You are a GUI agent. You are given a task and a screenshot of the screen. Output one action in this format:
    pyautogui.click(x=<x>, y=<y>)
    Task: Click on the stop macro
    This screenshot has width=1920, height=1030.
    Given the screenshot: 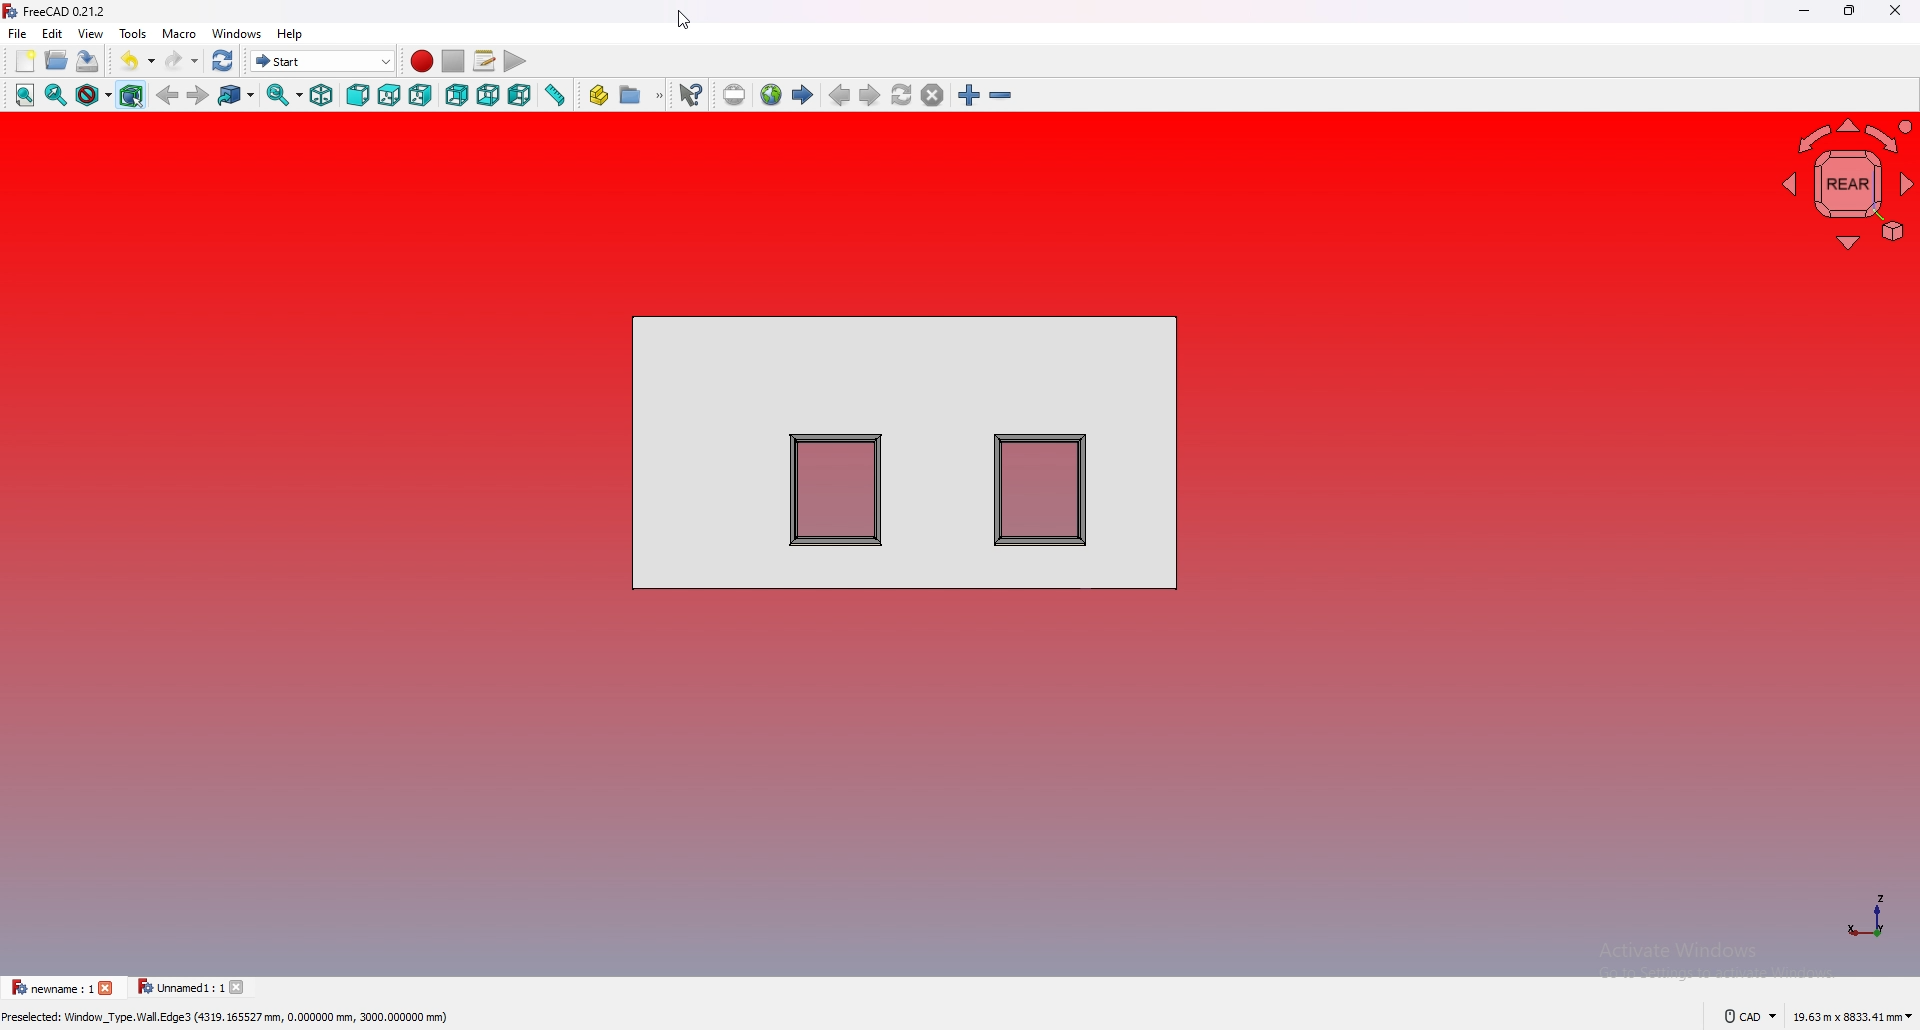 What is the action you would take?
    pyautogui.click(x=454, y=62)
    